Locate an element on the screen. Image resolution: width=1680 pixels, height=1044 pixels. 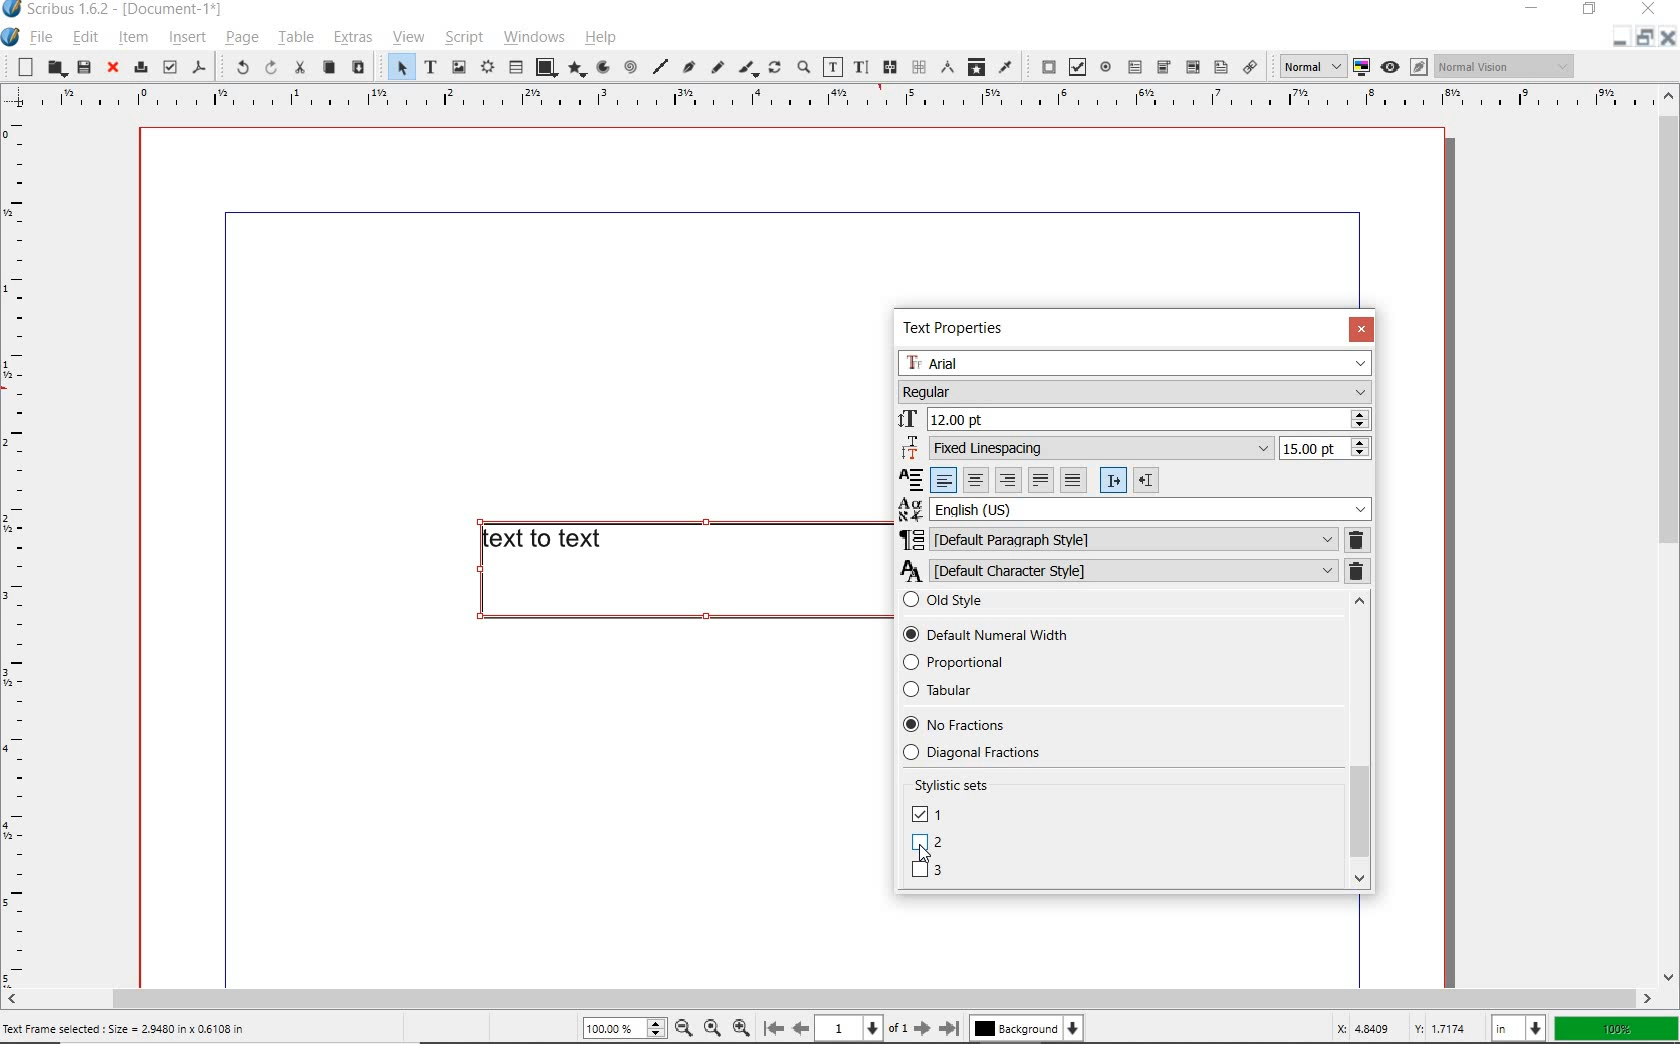
Stylistic sets is located at coordinates (966, 783).